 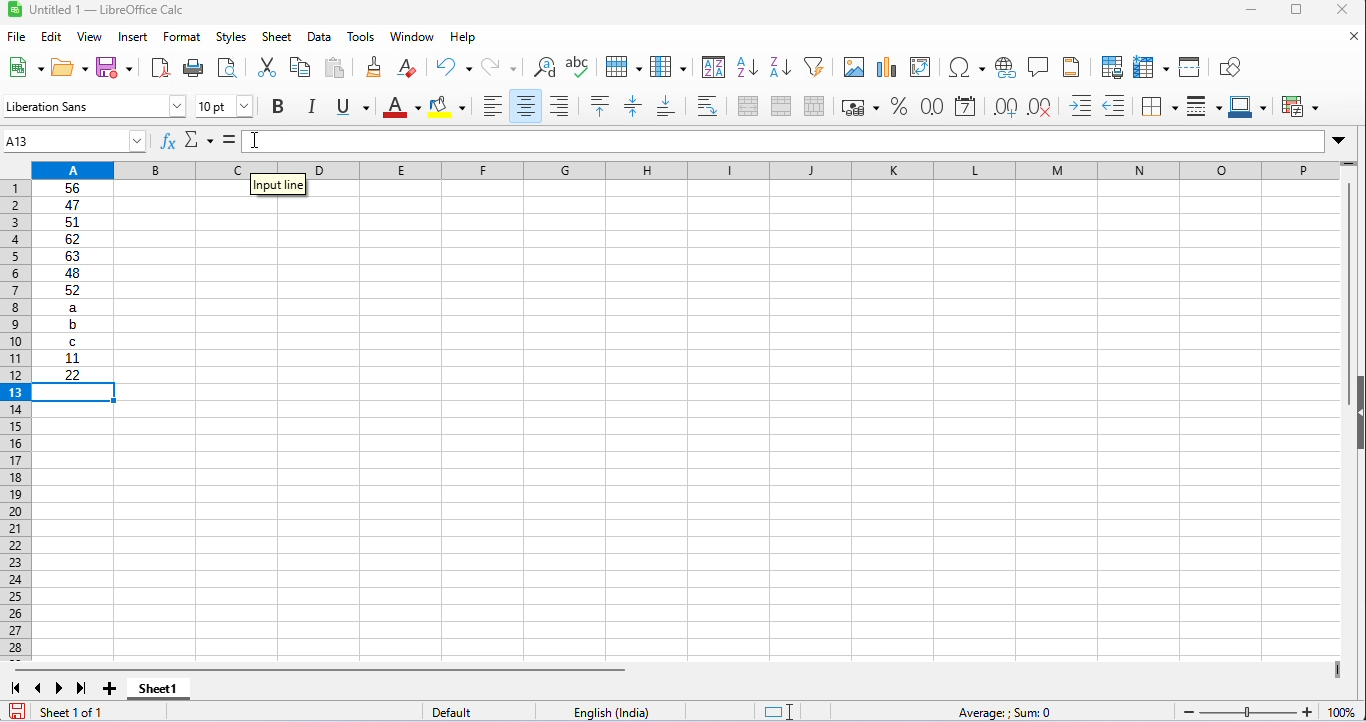 What do you see at coordinates (300, 68) in the screenshot?
I see `copy` at bounding box center [300, 68].